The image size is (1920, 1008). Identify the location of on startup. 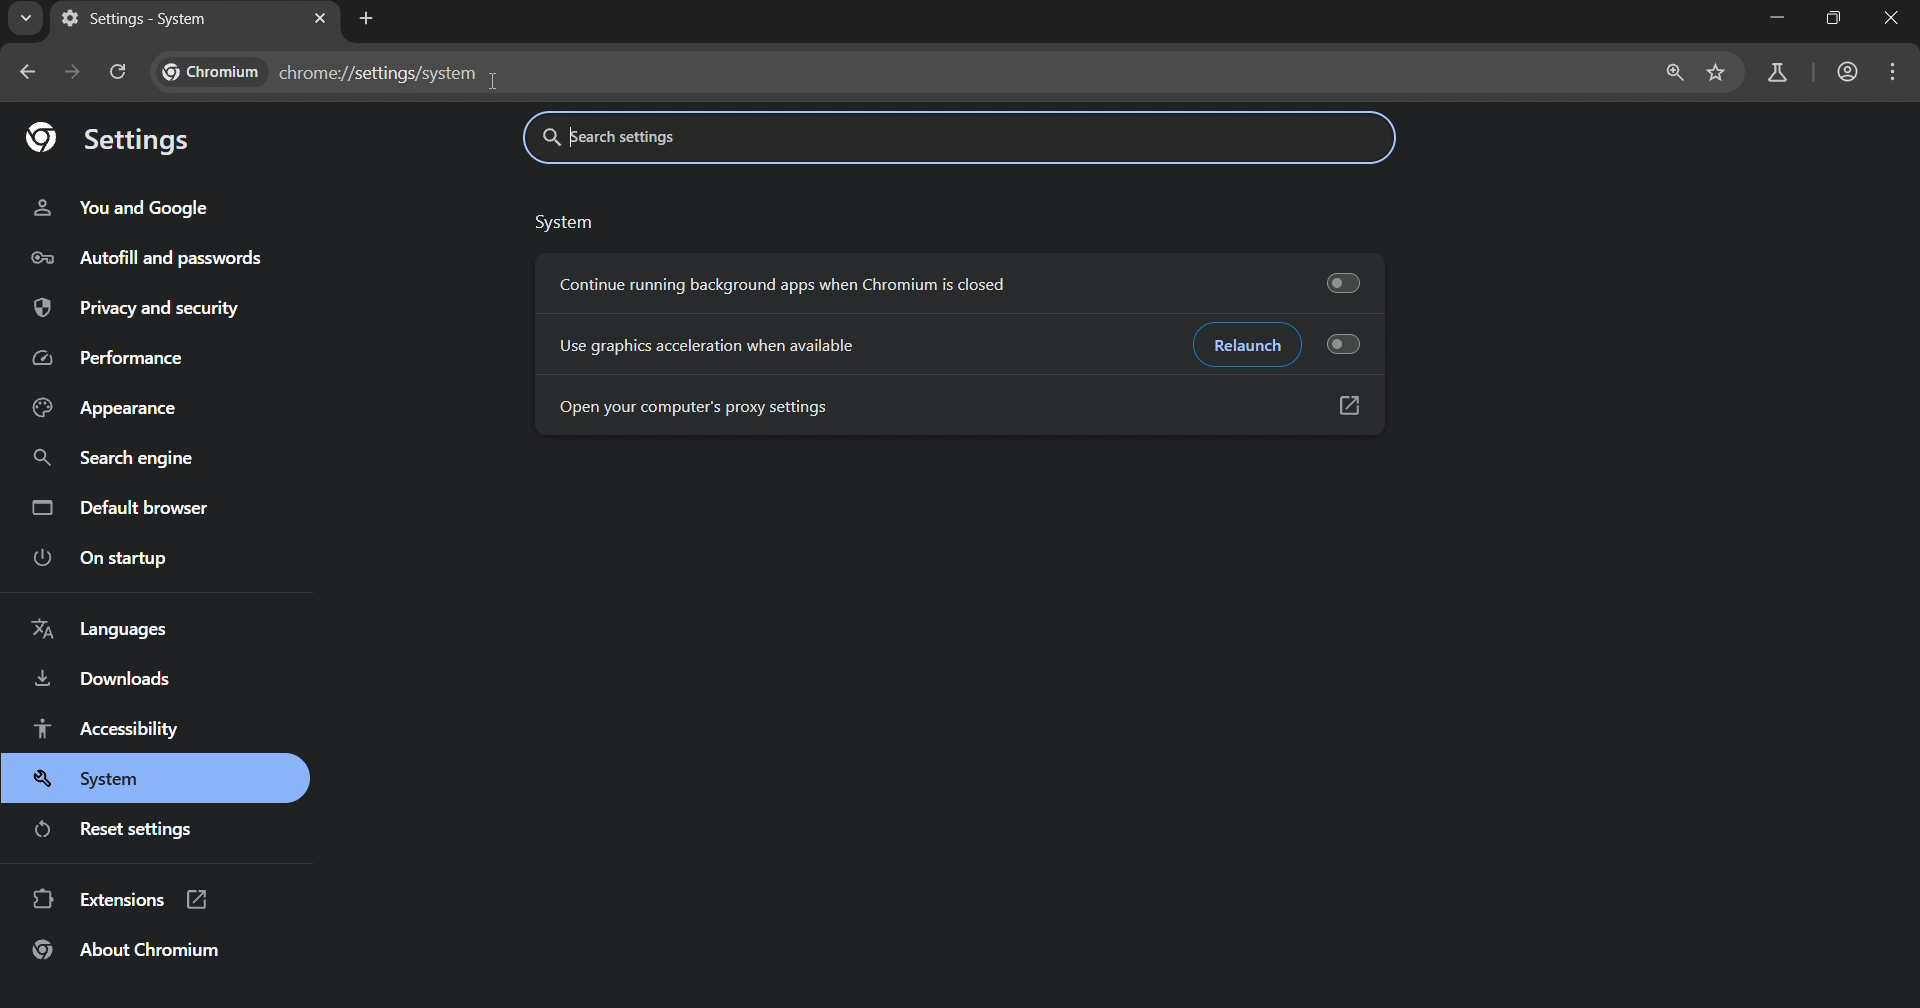
(106, 560).